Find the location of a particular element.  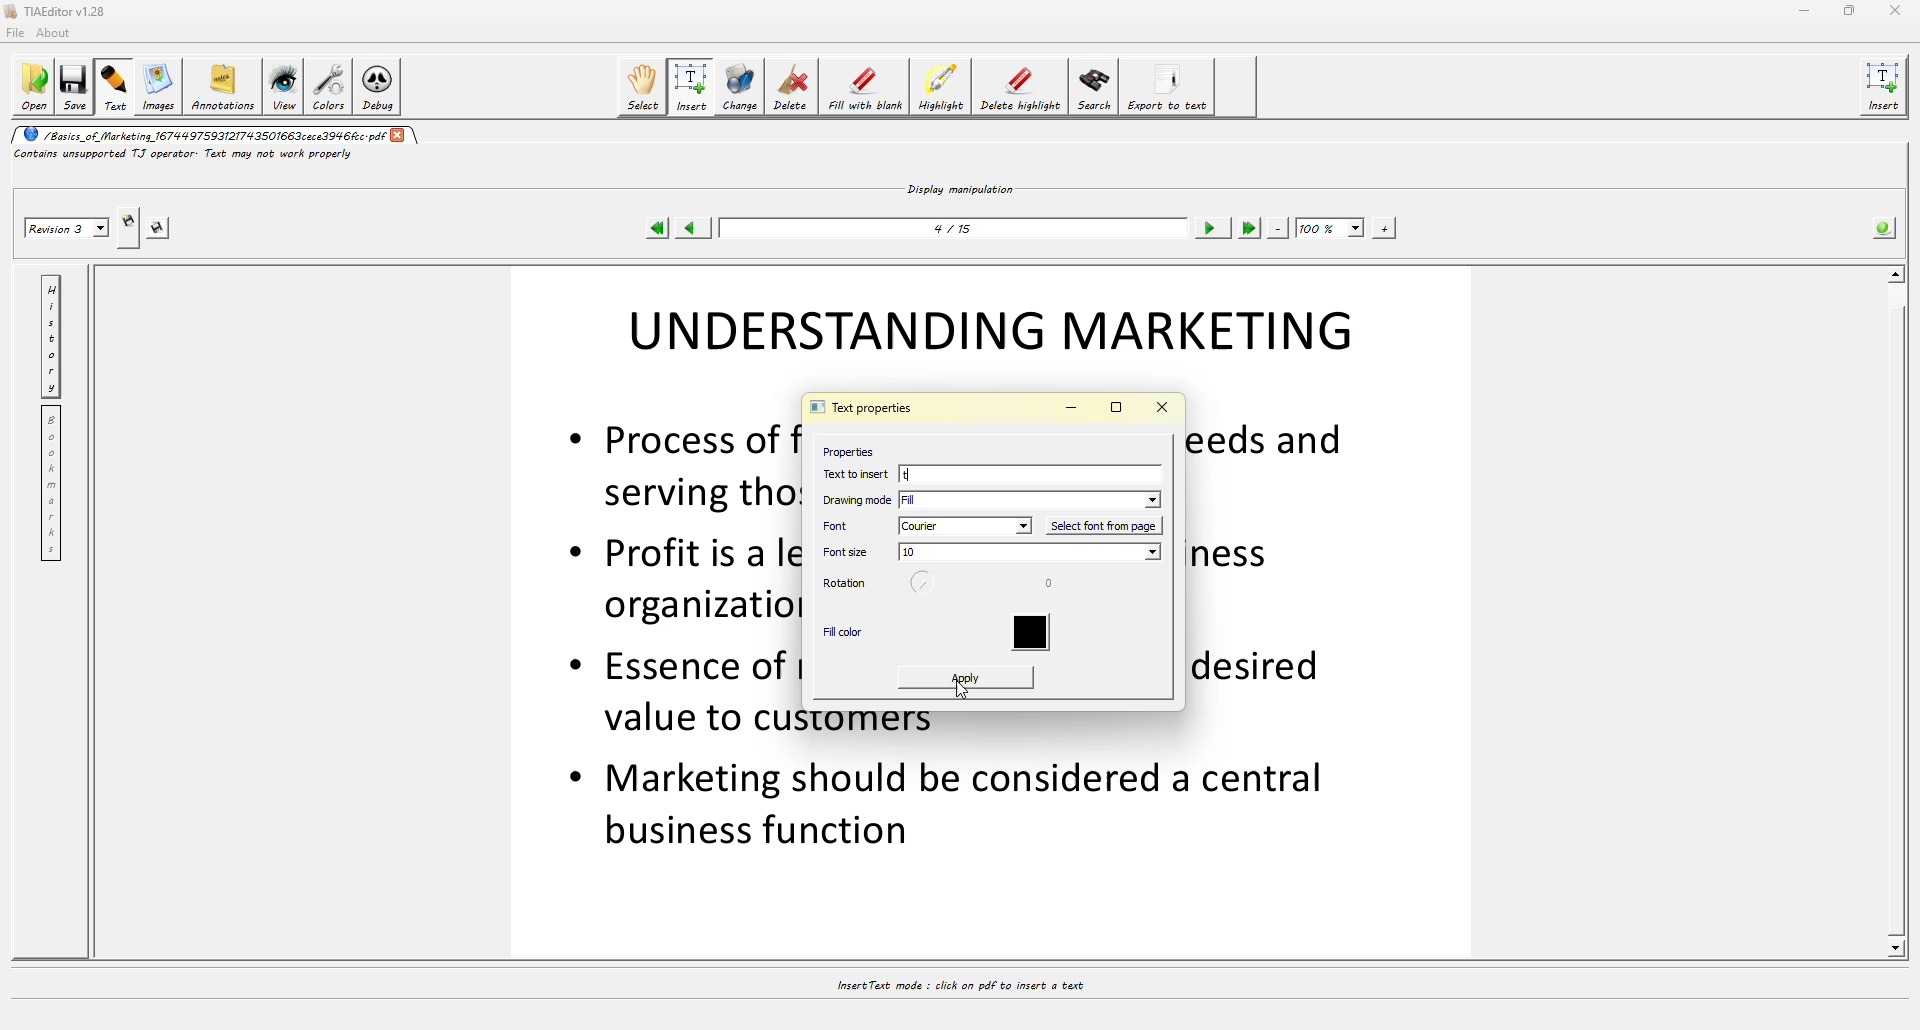

font is located at coordinates (847, 525).